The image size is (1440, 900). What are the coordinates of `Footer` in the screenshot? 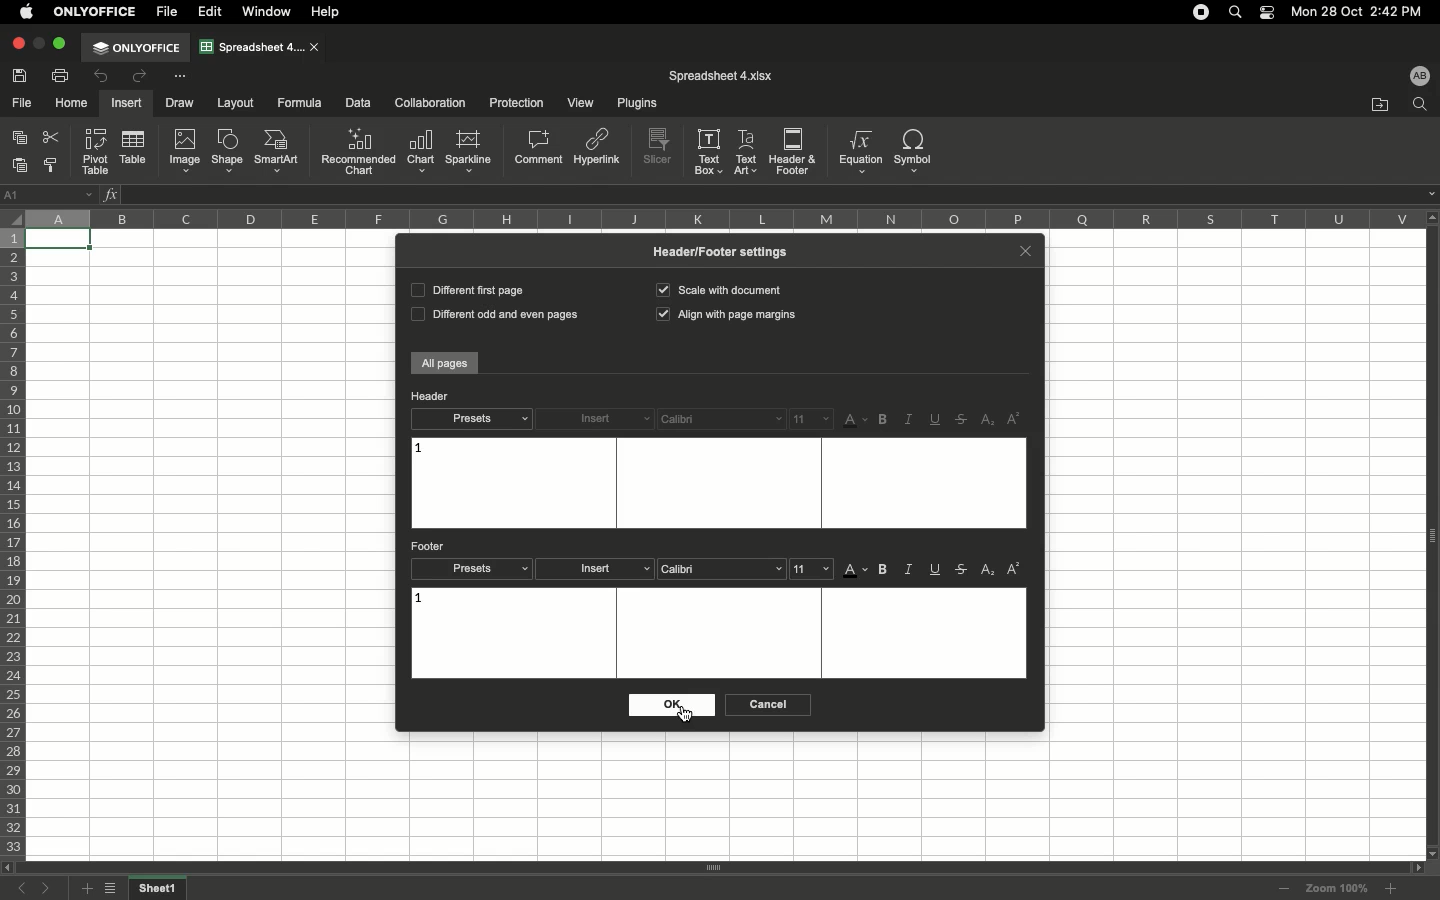 It's located at (430, 546).